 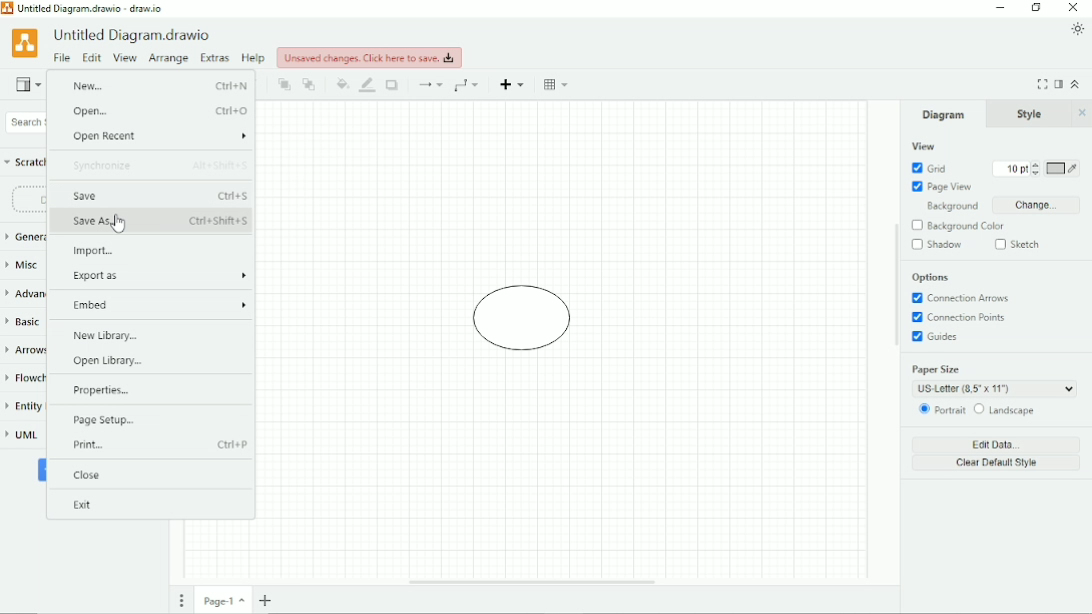 What do you see at coordinates (160, 221) in the screenshot?
I see `Save As` at bounding box center [160, 221].